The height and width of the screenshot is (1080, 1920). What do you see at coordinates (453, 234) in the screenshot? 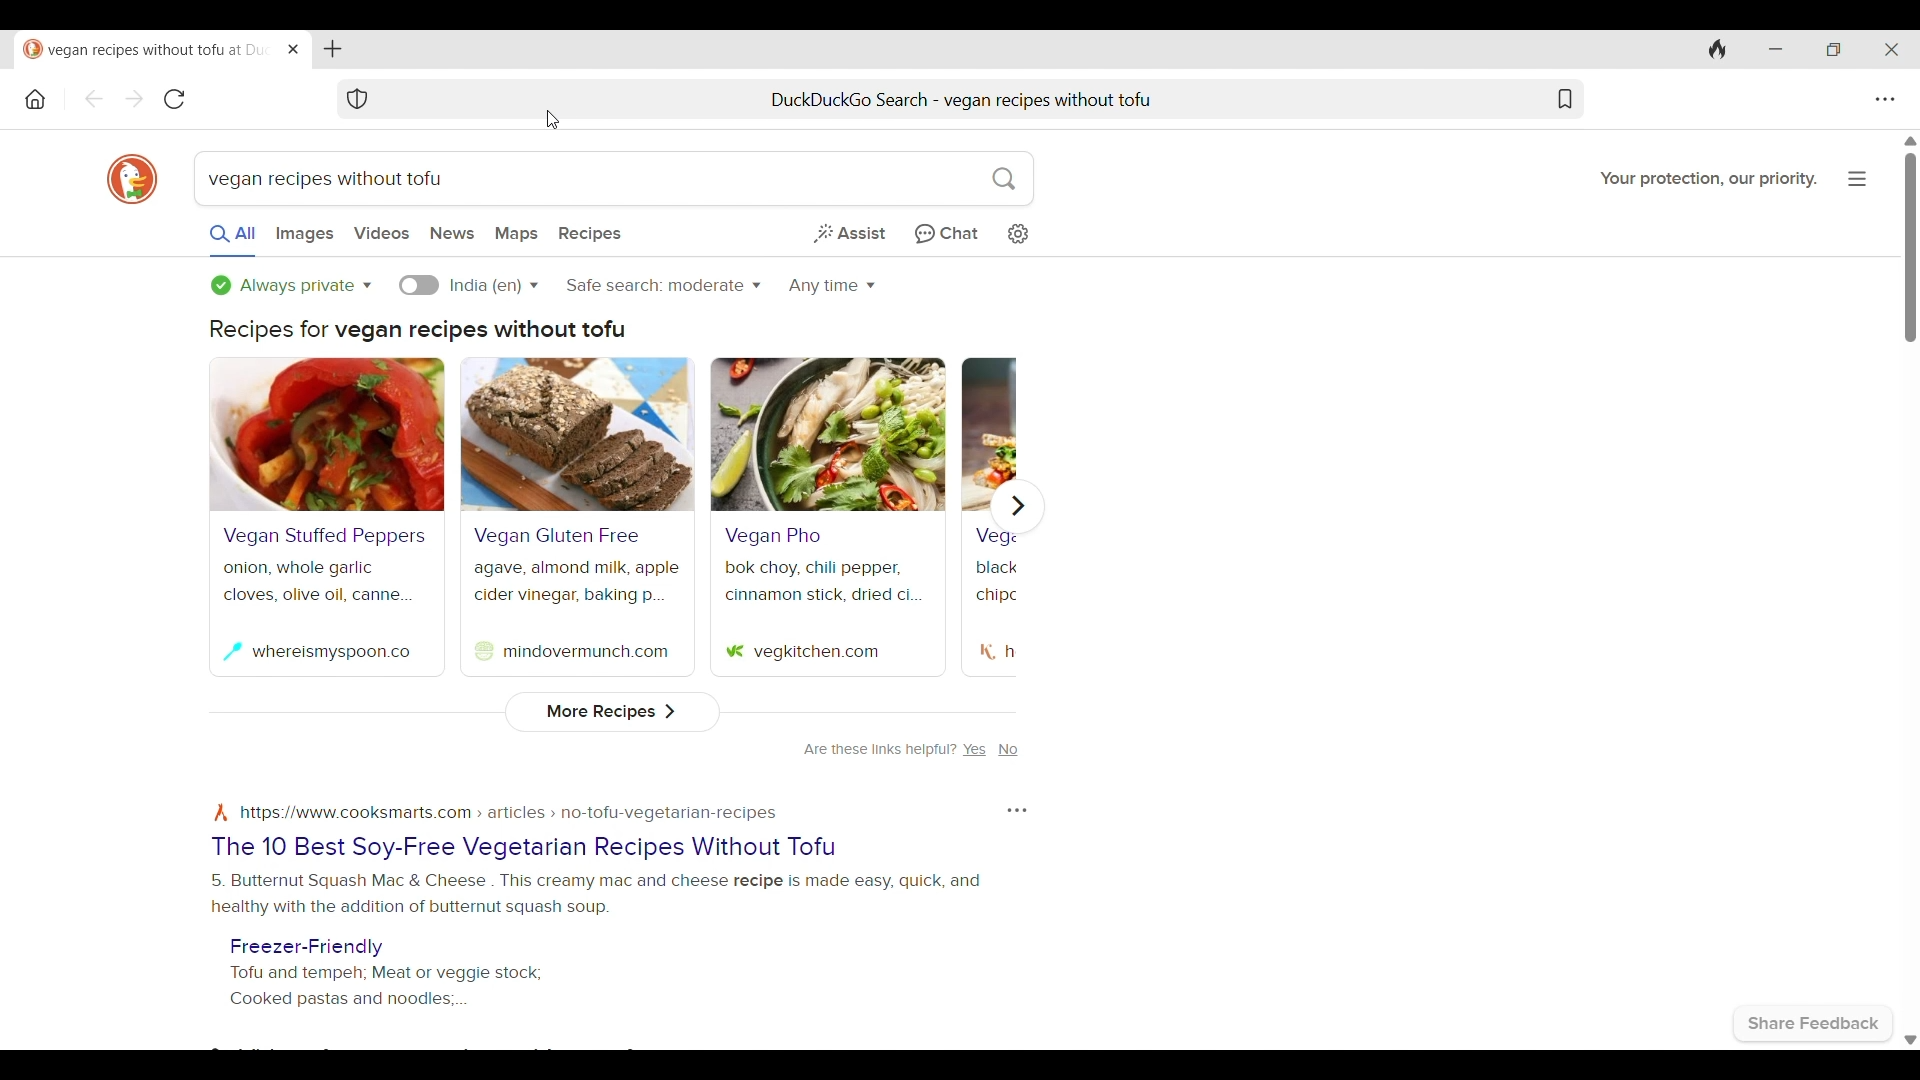
I see `Search news` at bounding box center [453, 234].